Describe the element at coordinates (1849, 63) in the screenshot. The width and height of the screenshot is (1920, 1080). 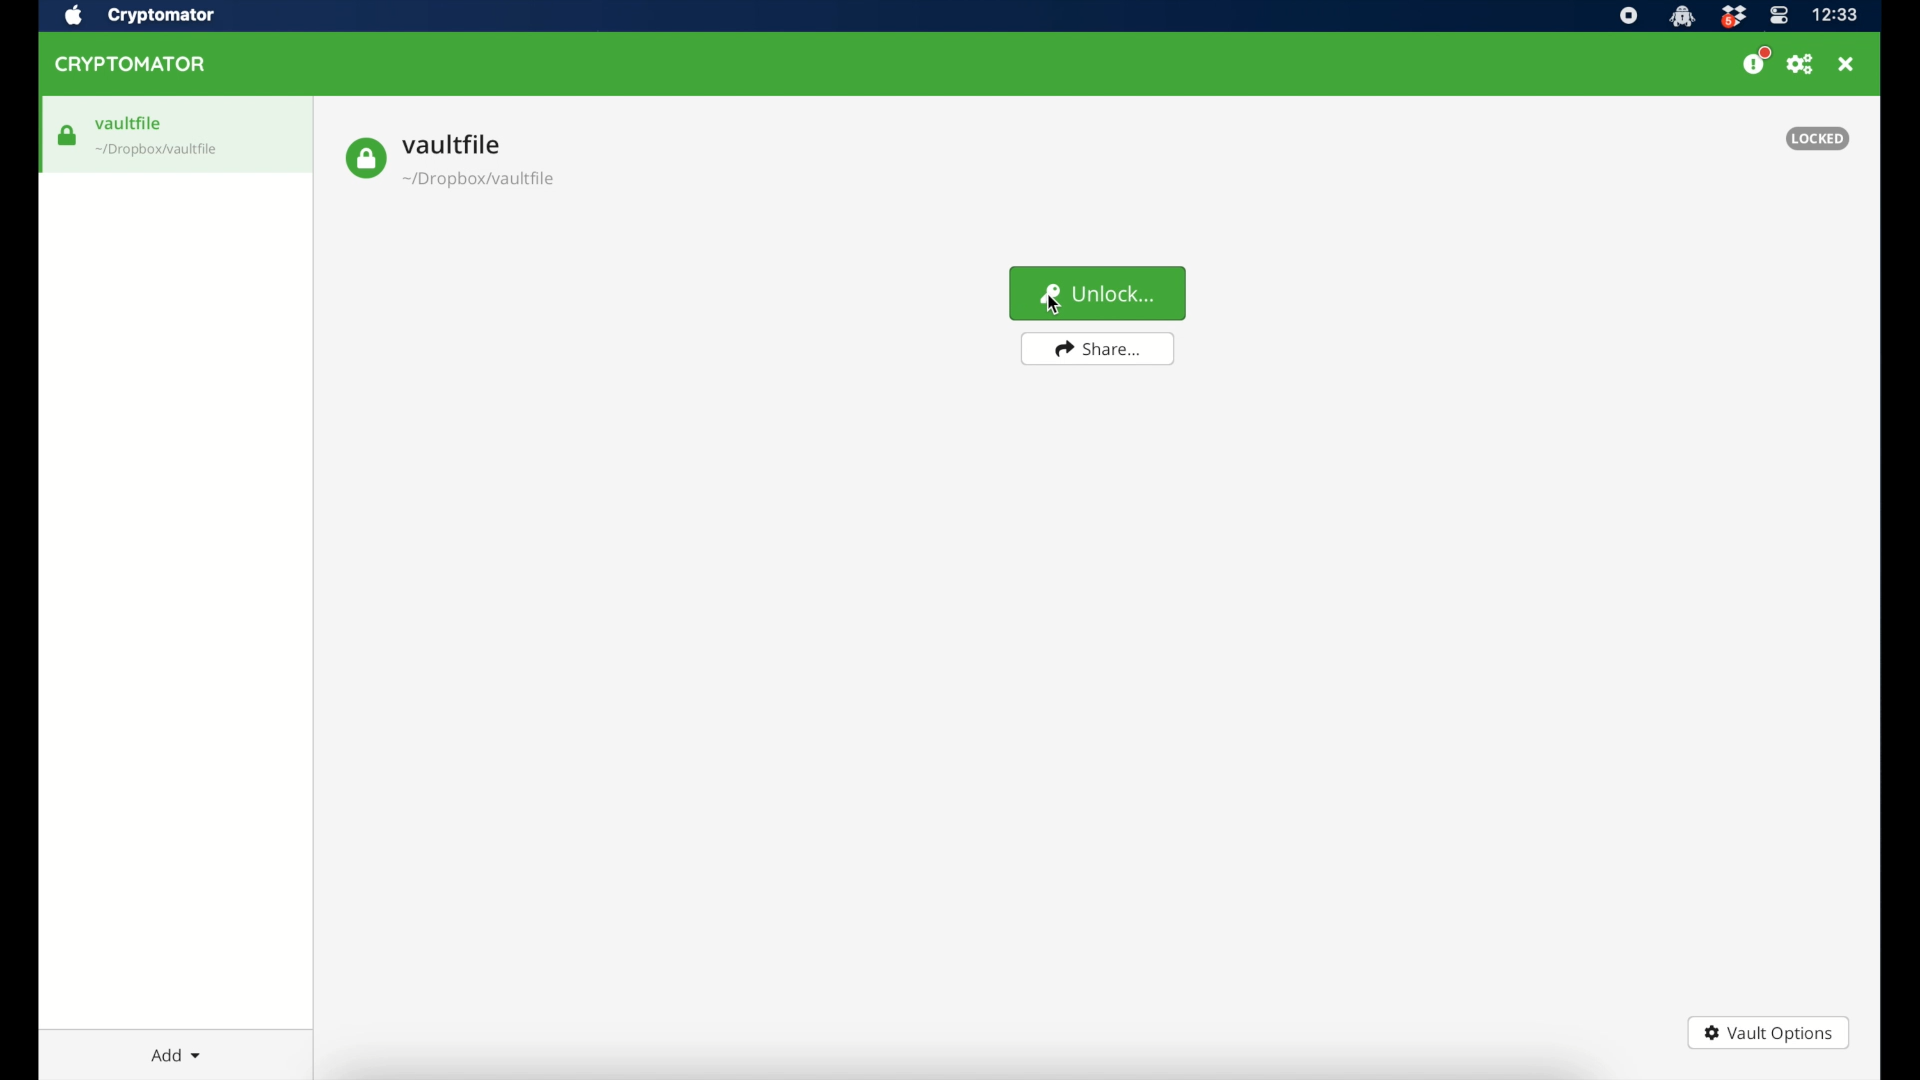
I see `close` at that location.